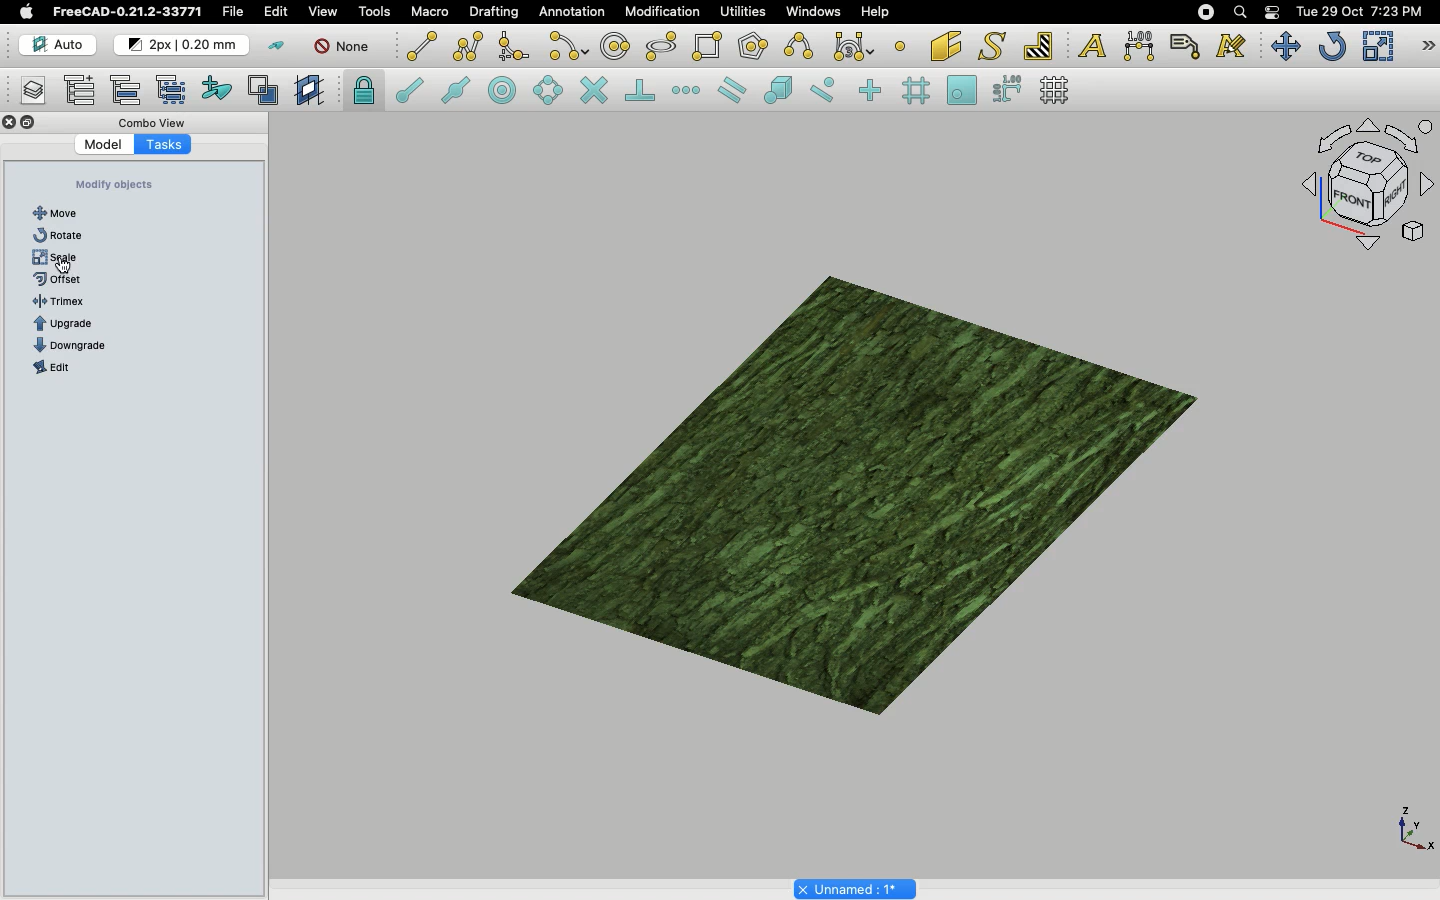  Describe the element at coordinates (61, 235) in the screenshot. I see `Polyline` at that location.